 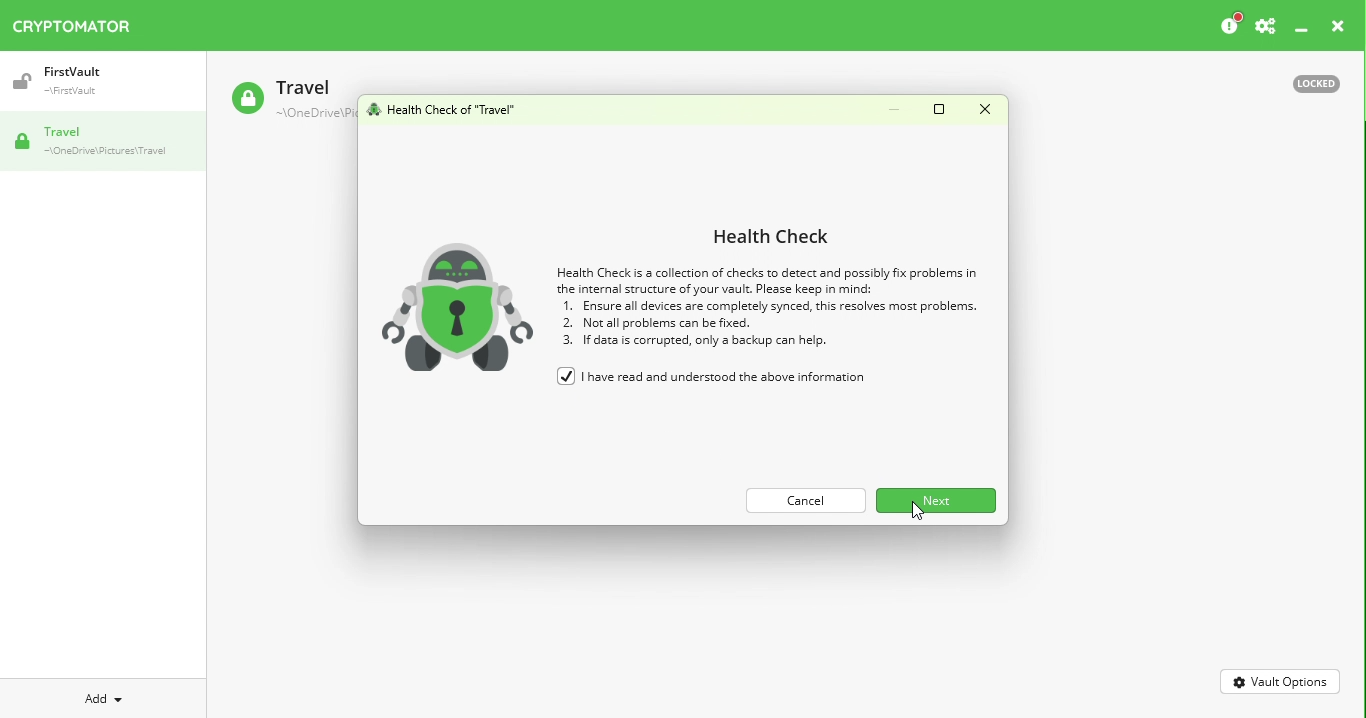 What do you see at coordinates (73, 23) in the screenshot?
I see `Cryptomator icon` at bounding box center [73, 23].